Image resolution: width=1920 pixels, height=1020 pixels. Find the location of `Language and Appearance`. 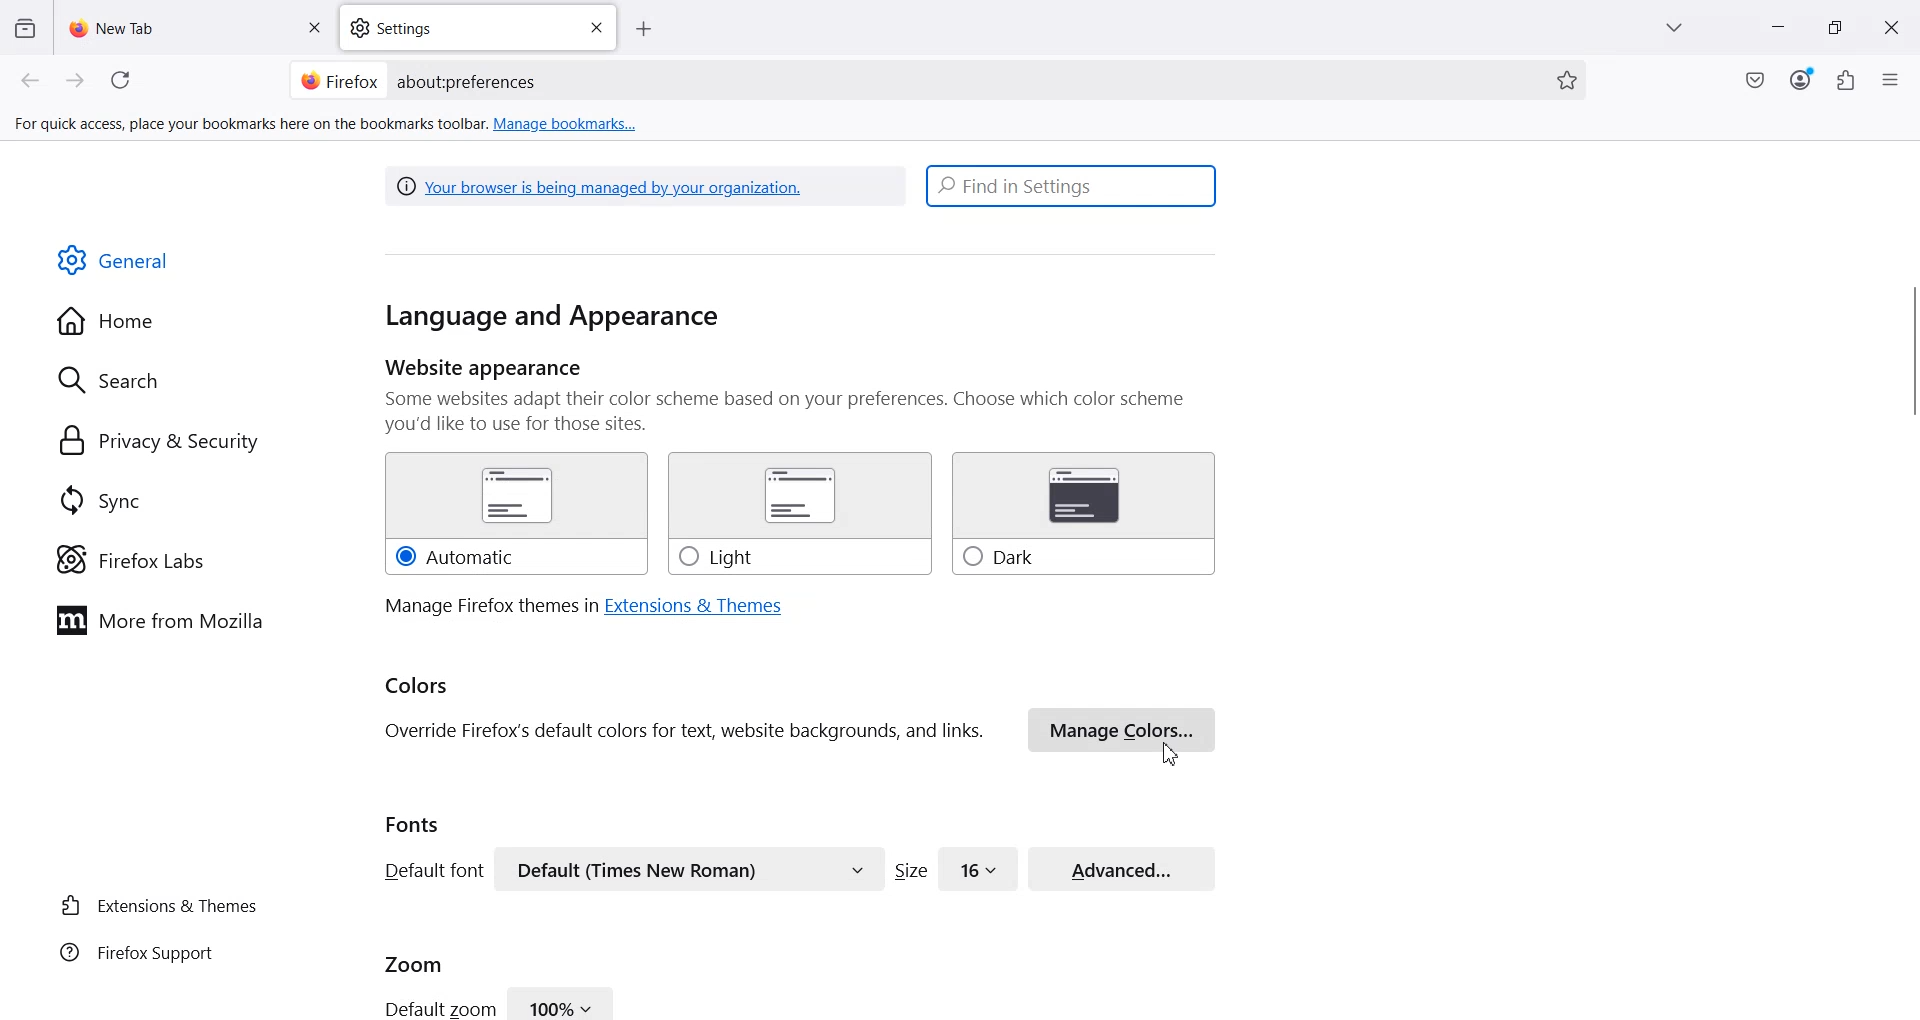

Language and Appearance is located at coordinates (552, 318).